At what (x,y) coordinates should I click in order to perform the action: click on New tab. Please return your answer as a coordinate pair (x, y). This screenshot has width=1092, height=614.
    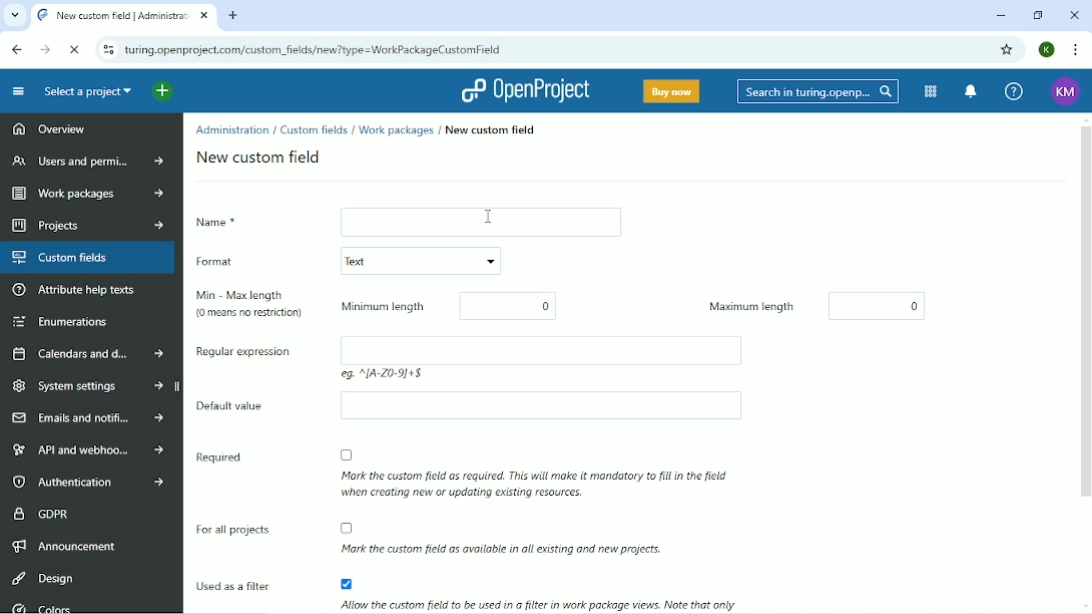
    Looking at the image, I should click on (235, 16).